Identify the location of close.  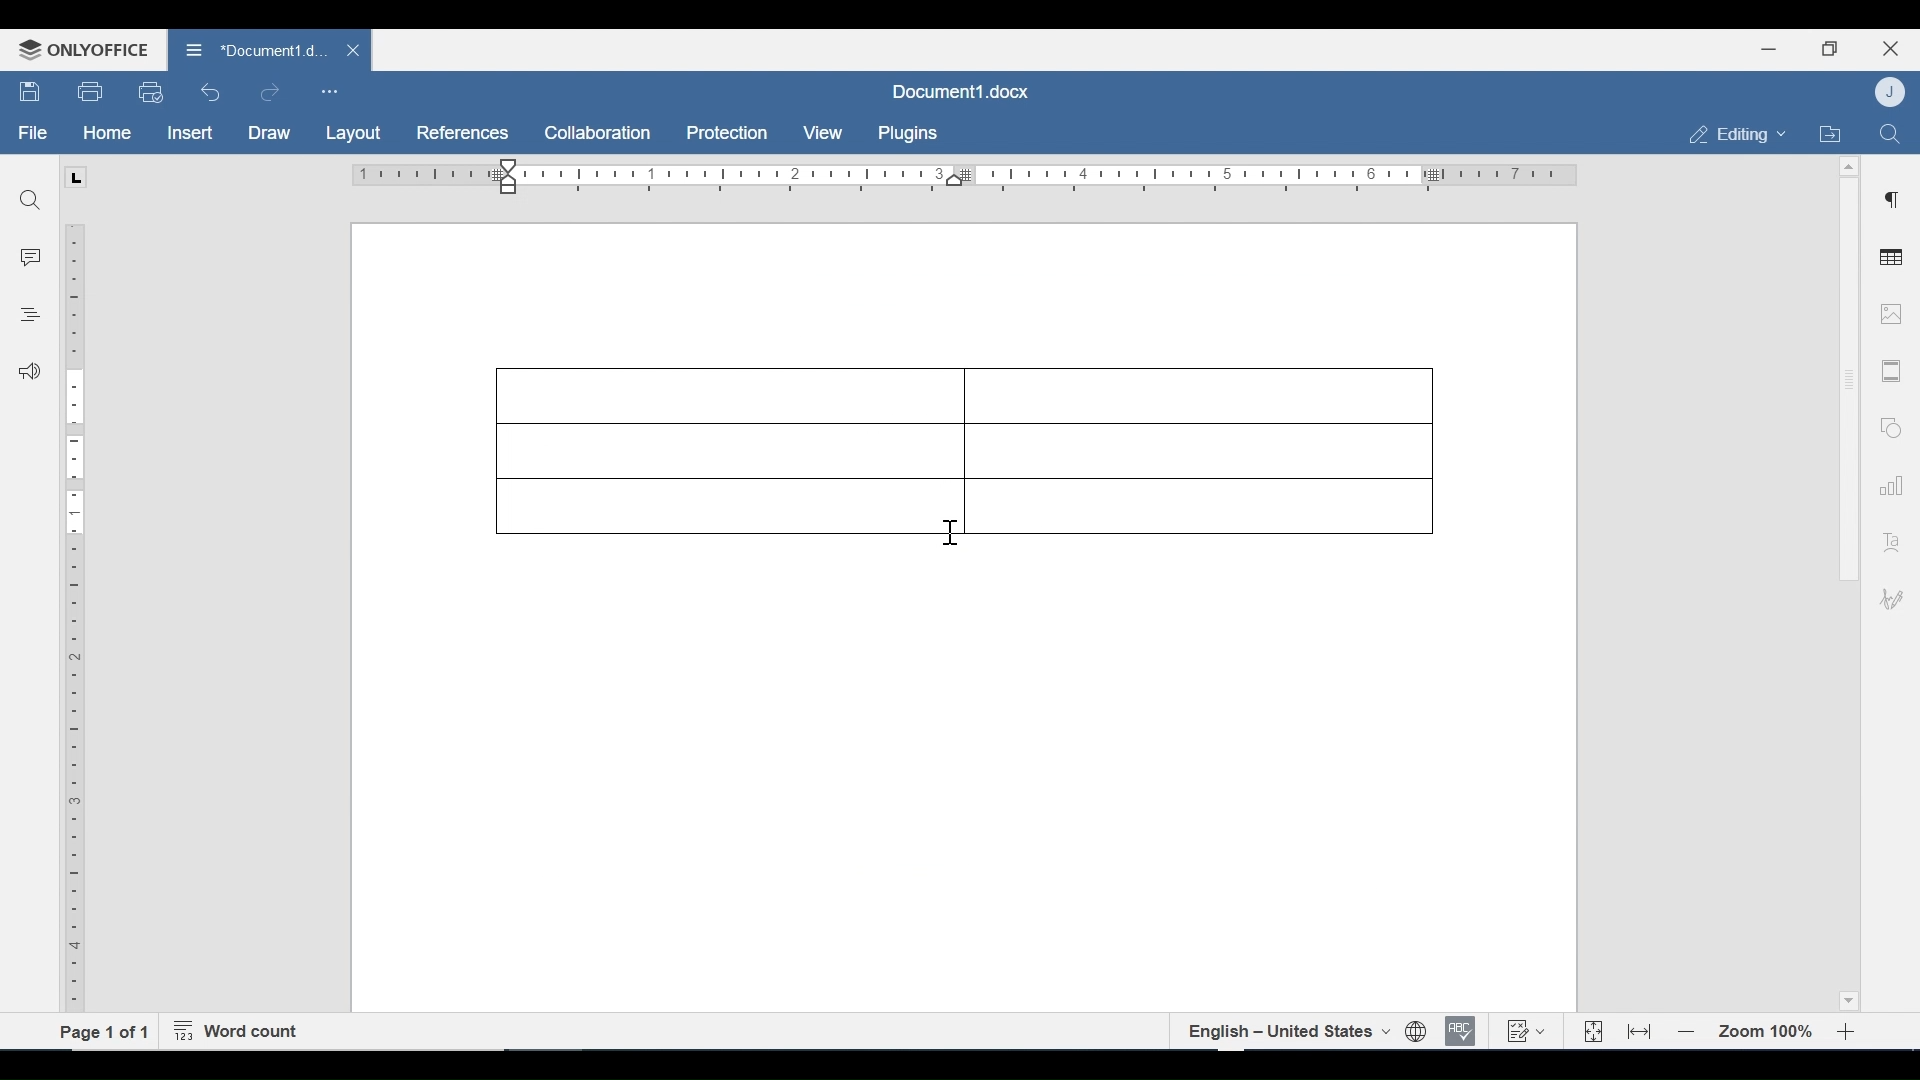
(356, 49).